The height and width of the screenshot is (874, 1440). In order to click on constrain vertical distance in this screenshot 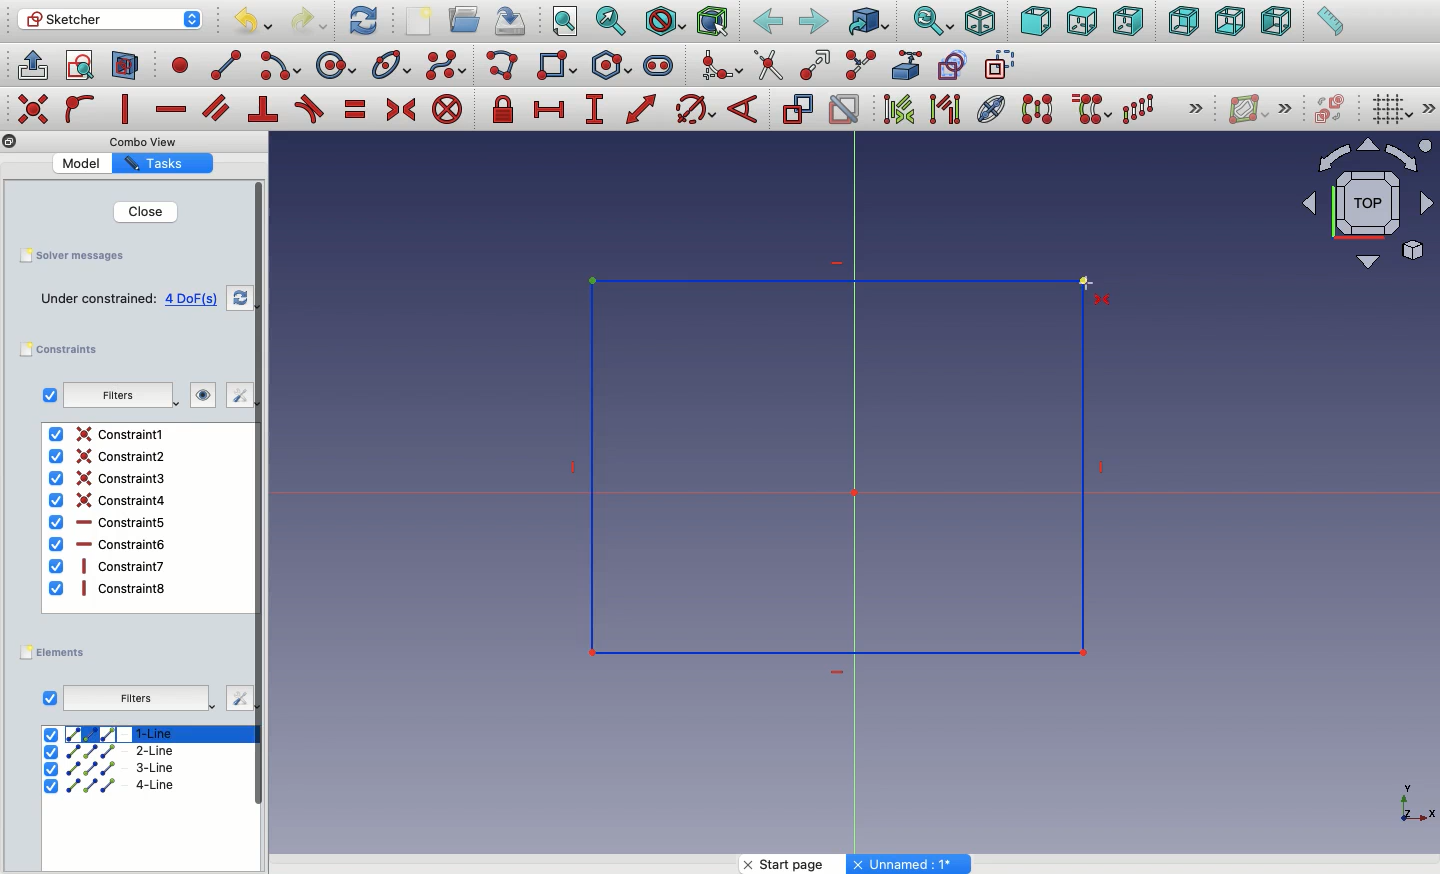, I will do `click(598, 111)`.